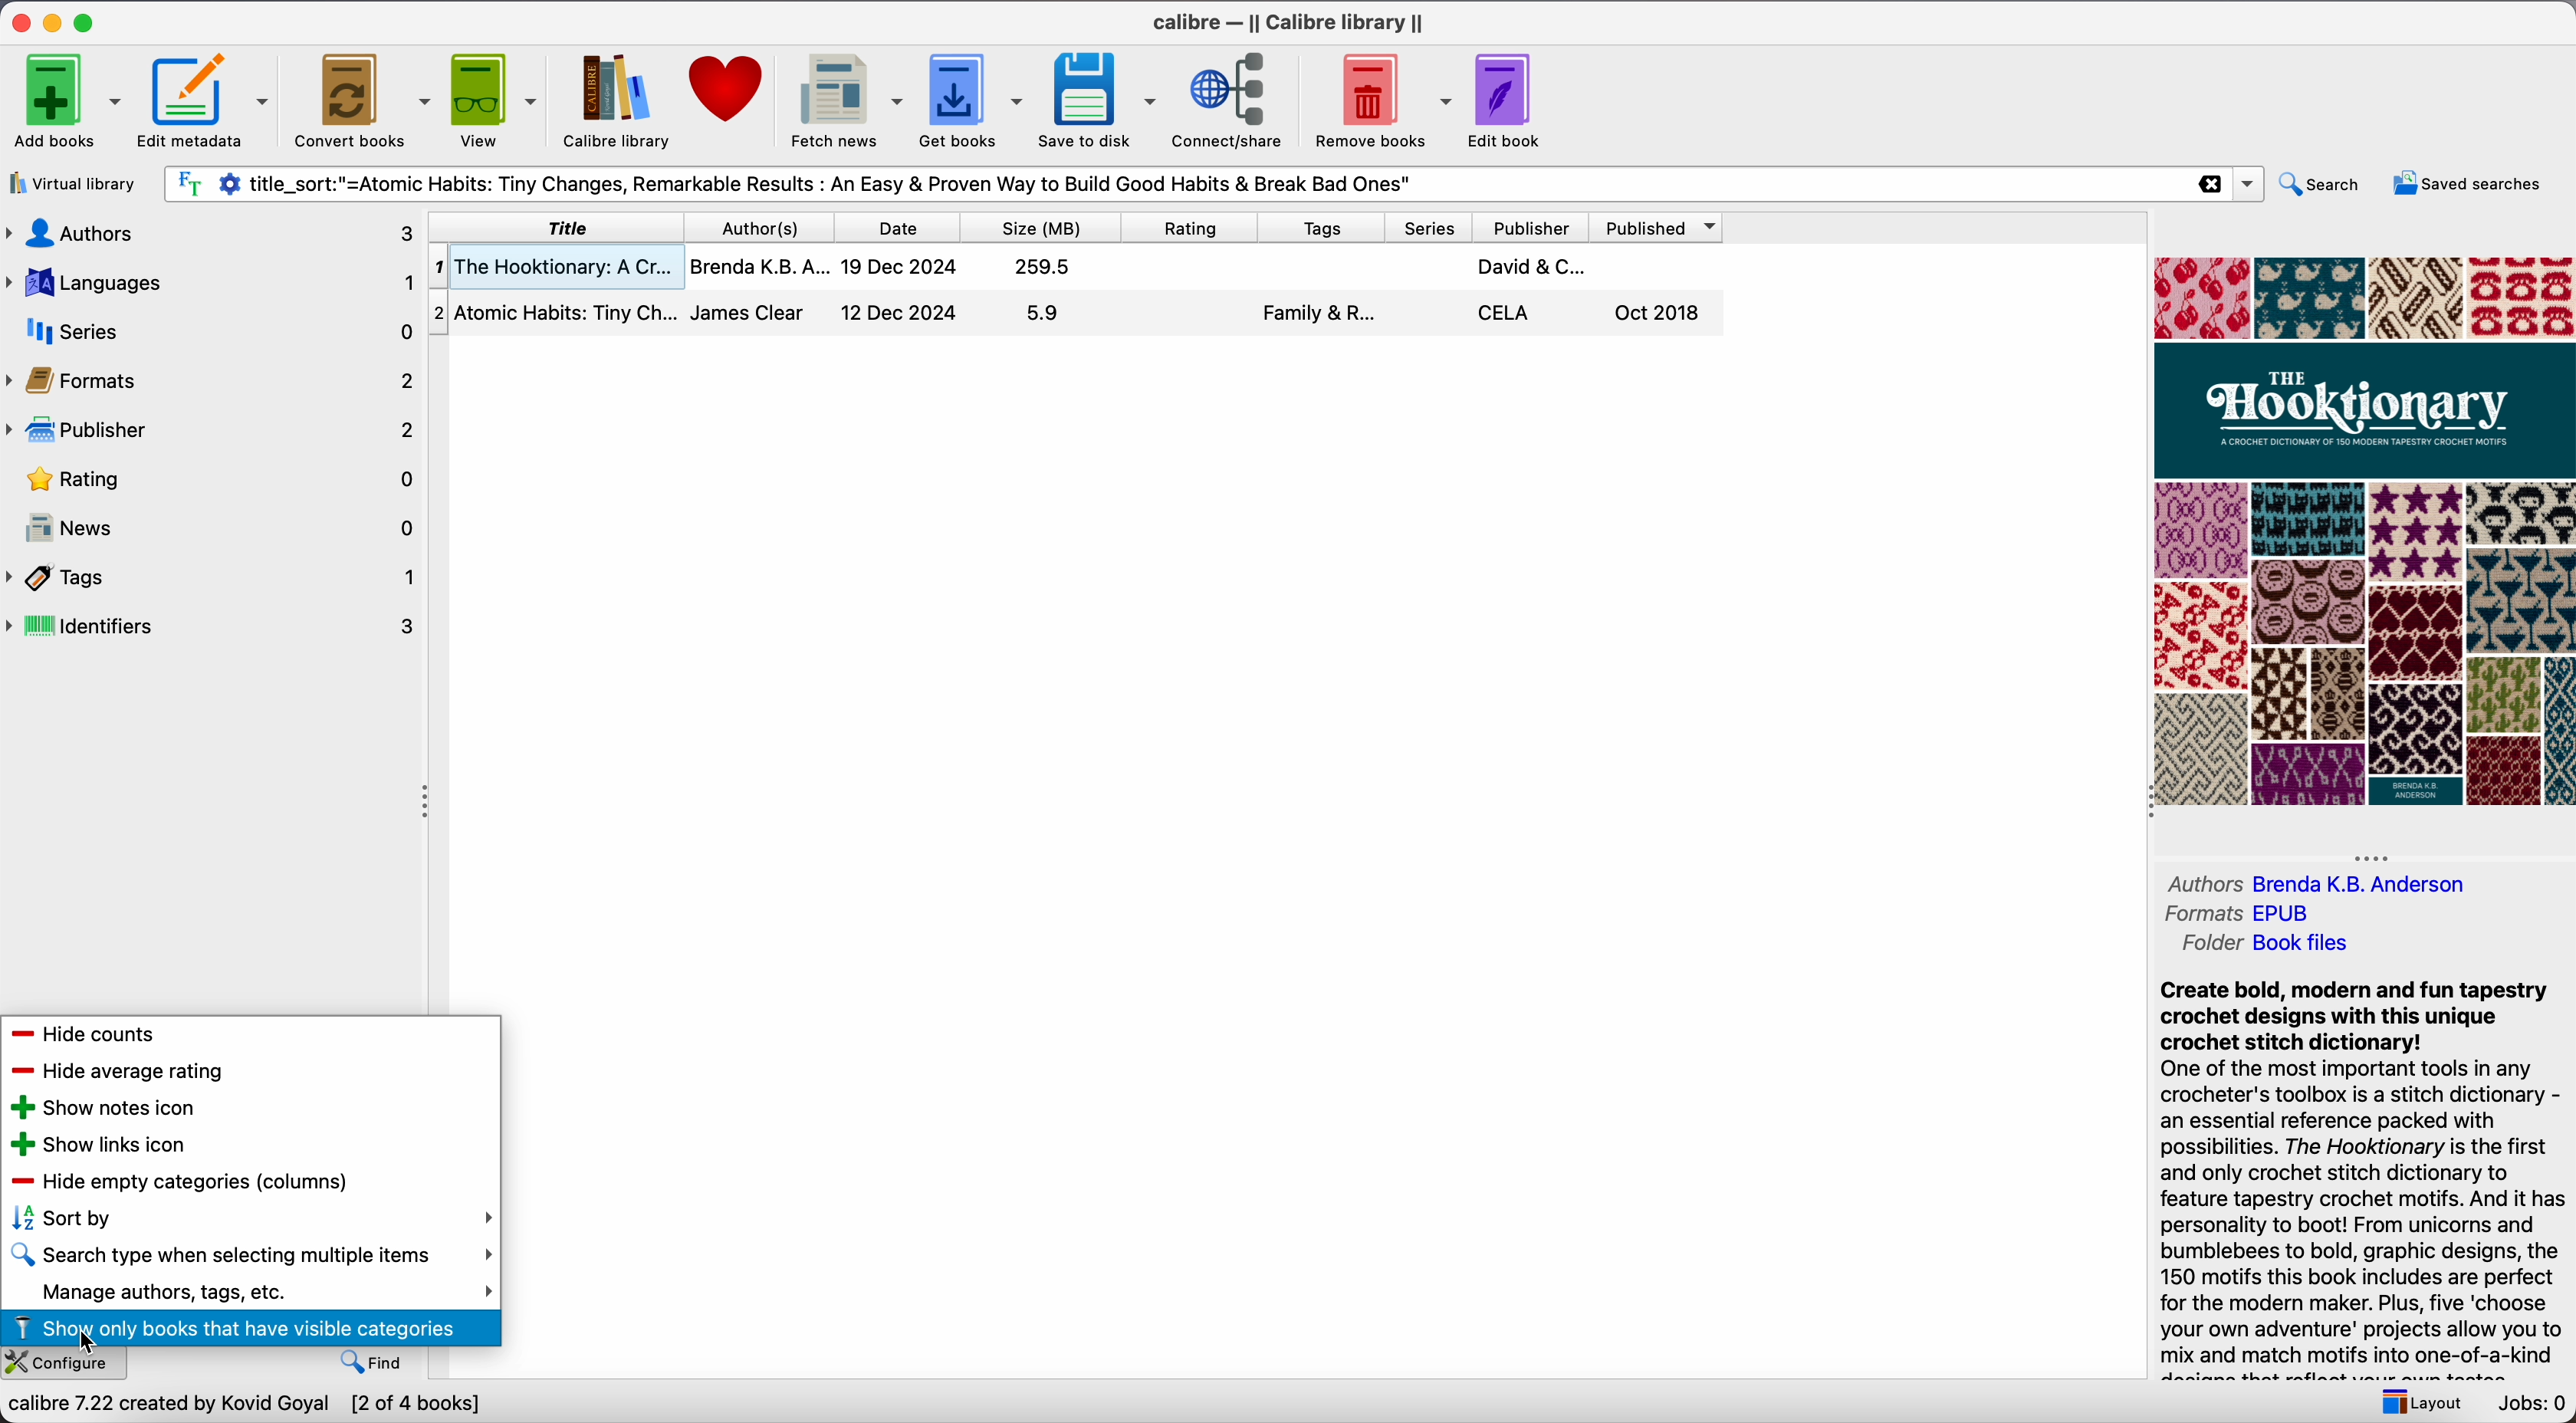 This screenshot has width=2576, height=1423. Describe the element at coordinates (1194, 225) in the screenshot. I see `rating` at that location.